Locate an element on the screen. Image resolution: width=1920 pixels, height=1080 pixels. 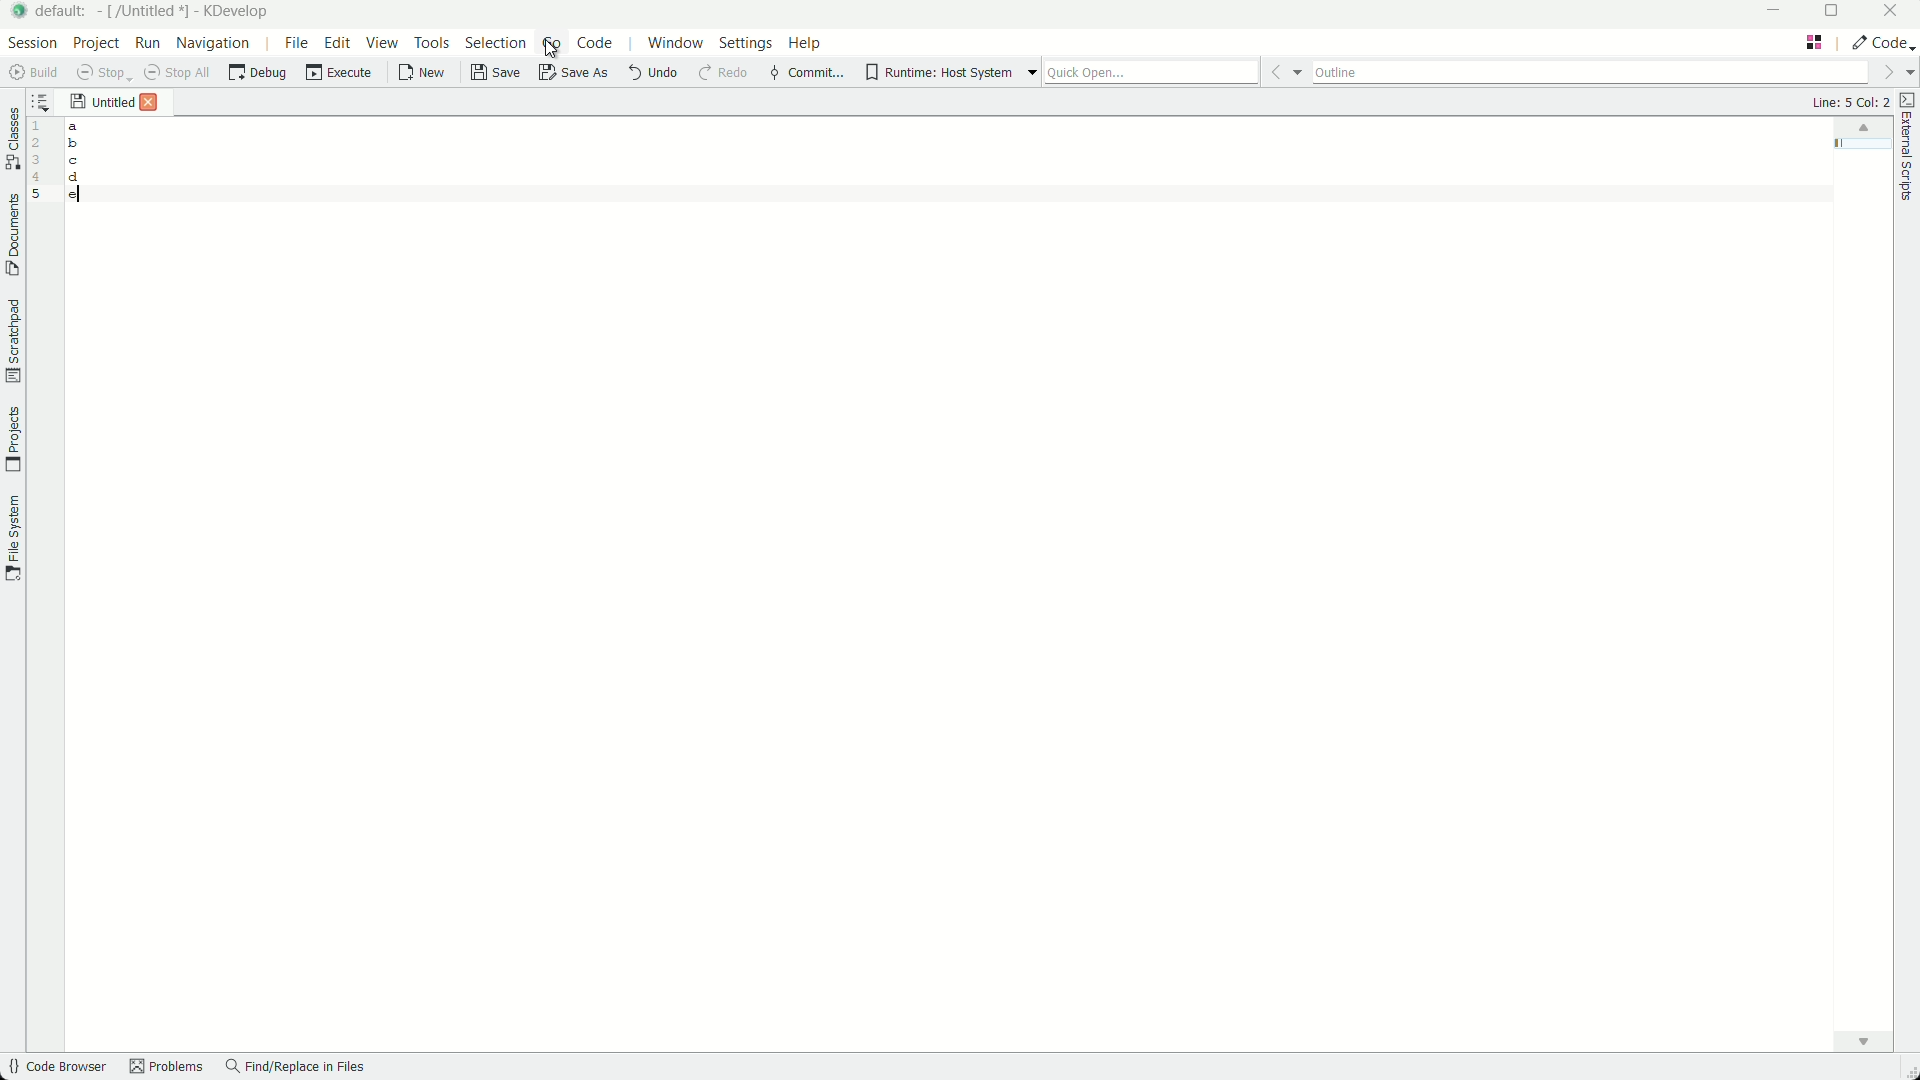
close is located at coordinates (148, 103).